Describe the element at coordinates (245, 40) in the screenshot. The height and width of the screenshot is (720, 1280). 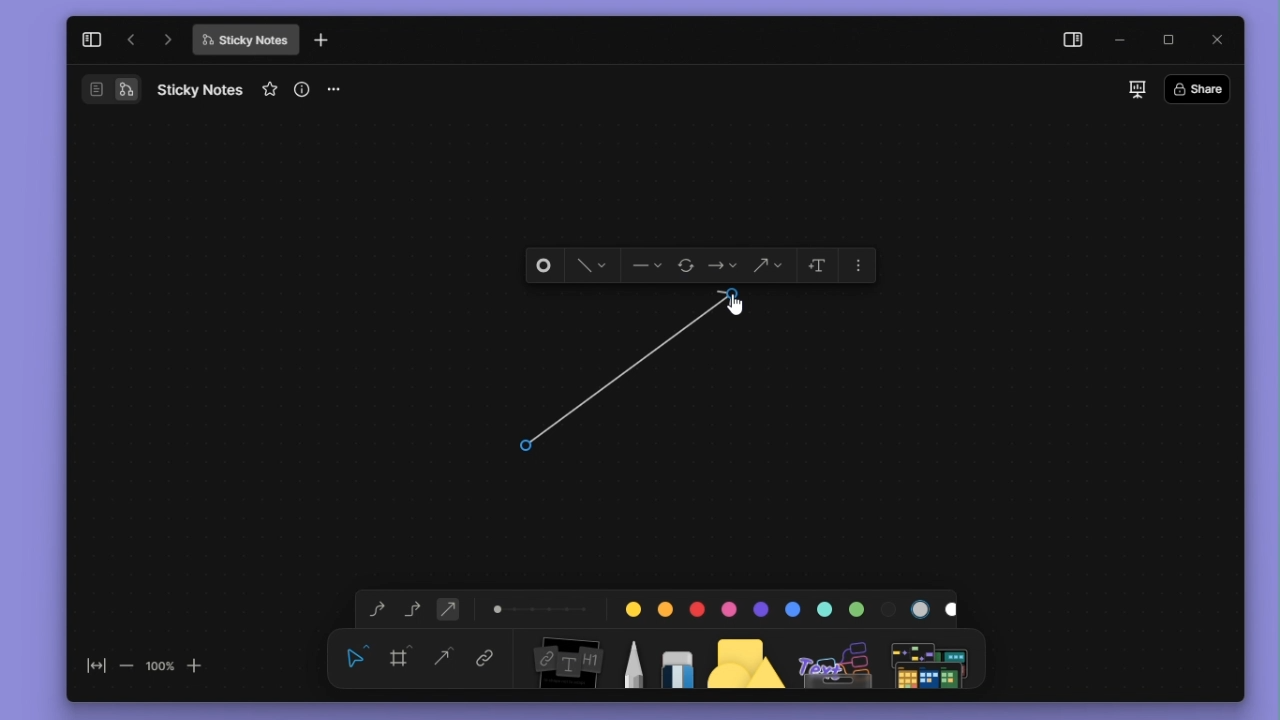
I see `file name` at that location.